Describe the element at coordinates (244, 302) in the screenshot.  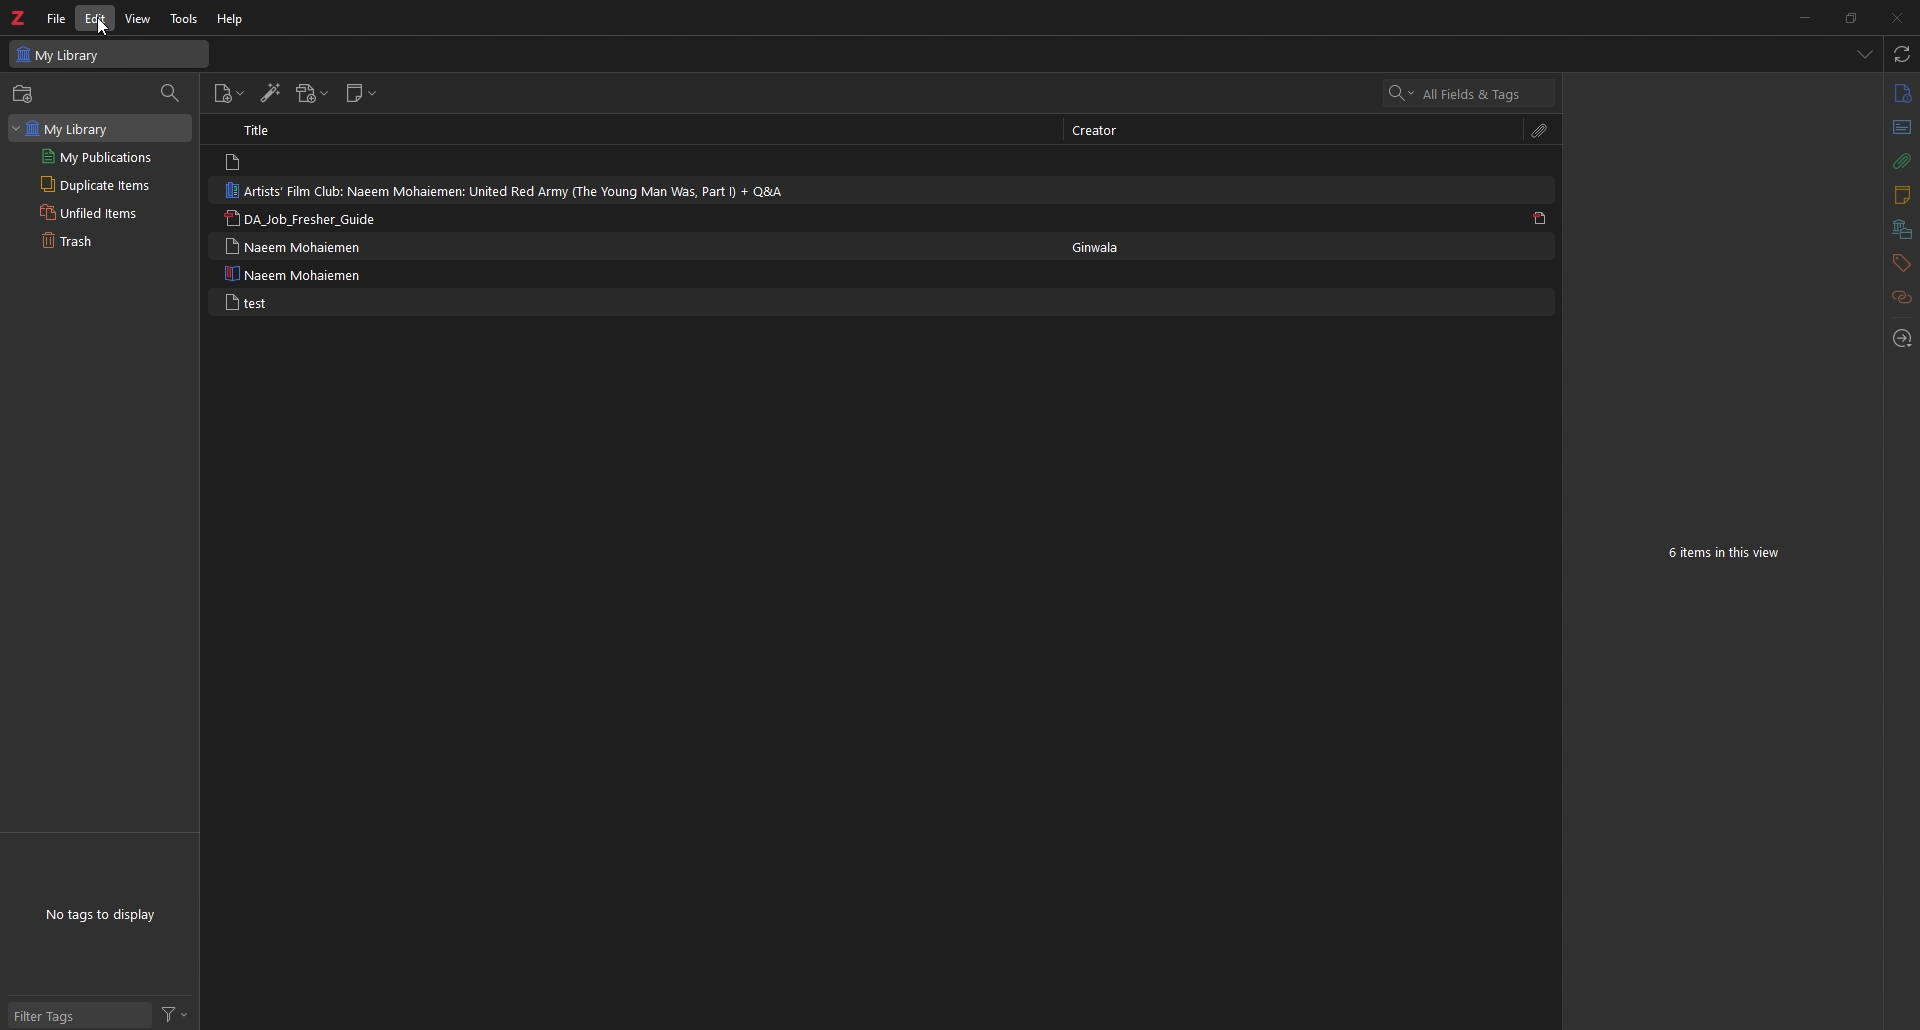
I see `test` at that location.